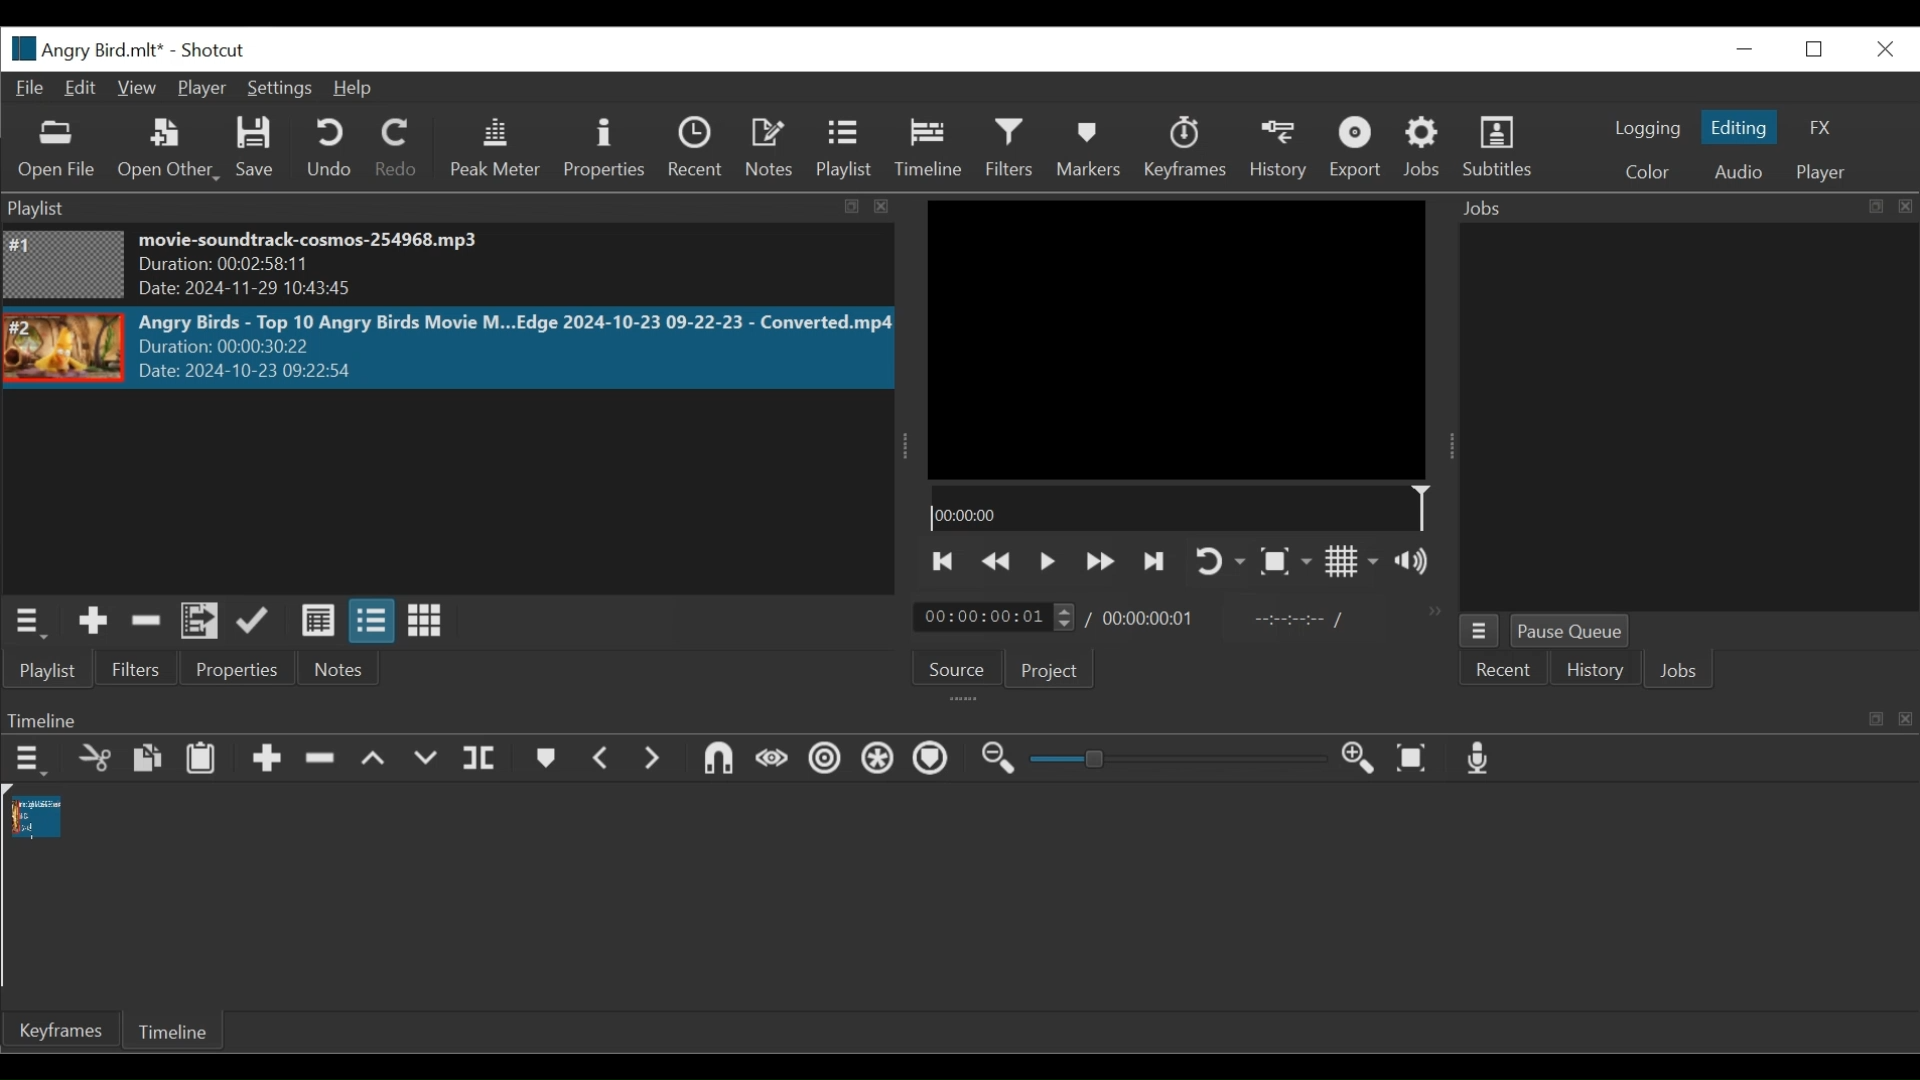 Image resolution: width=1920 pixels, height=1080 pixels. Describe the element at coordinates (1145, 618) in the screenshot. I see `00:00:00:01 (Total Duration)` at that location.